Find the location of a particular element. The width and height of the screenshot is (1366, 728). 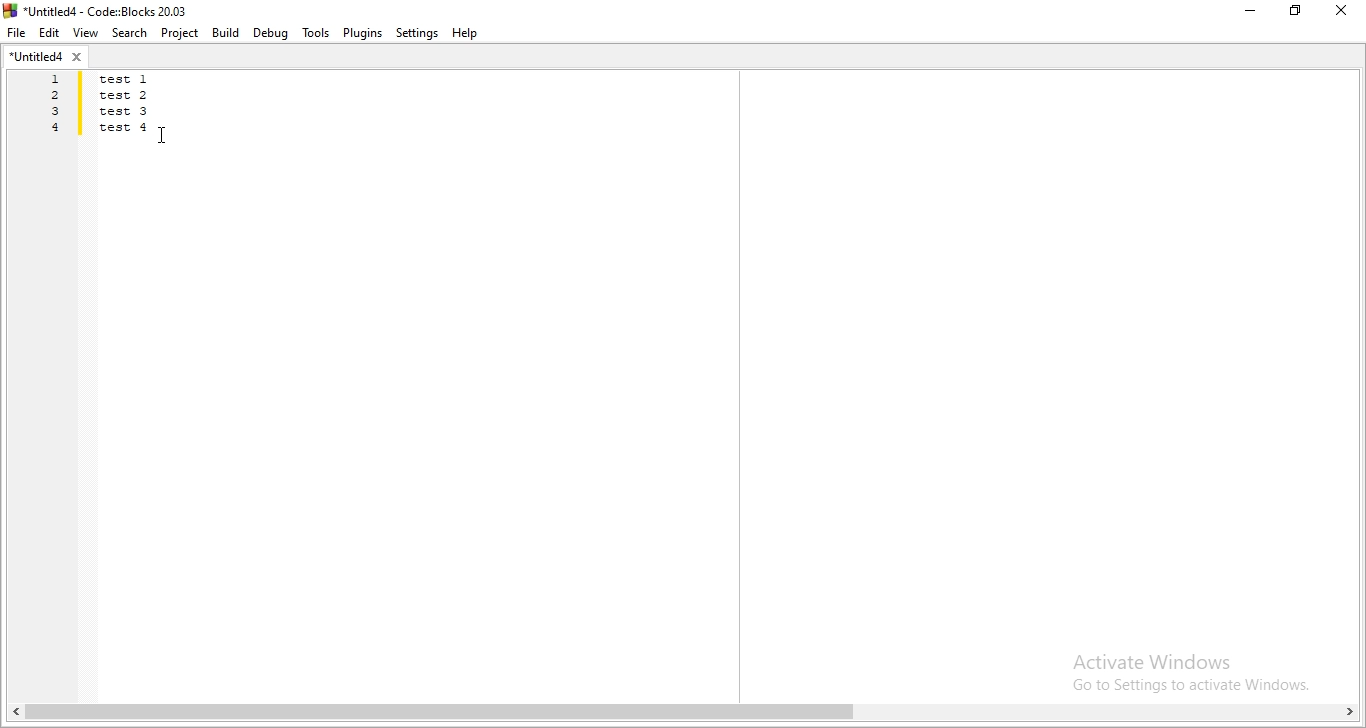

Debug  is located at coordinates (272, 33).